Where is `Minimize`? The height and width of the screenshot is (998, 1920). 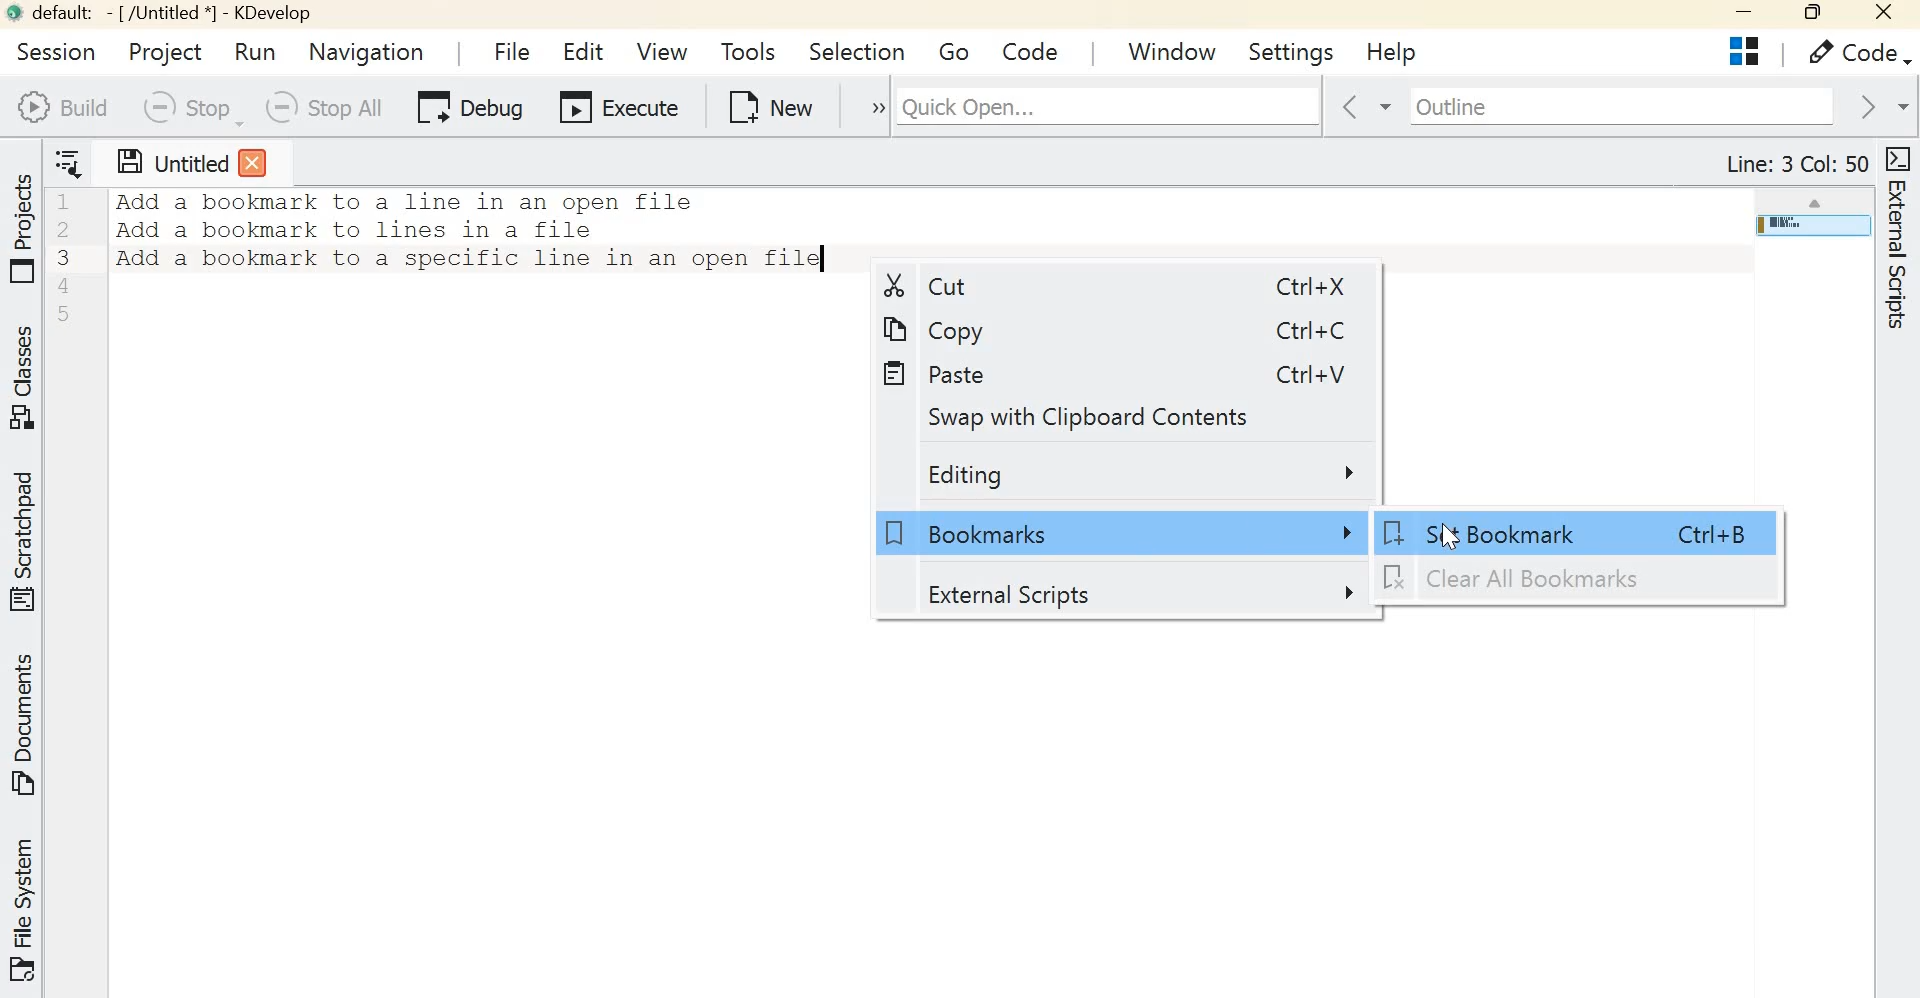 Minimize is located at coordinates (1747, 15).